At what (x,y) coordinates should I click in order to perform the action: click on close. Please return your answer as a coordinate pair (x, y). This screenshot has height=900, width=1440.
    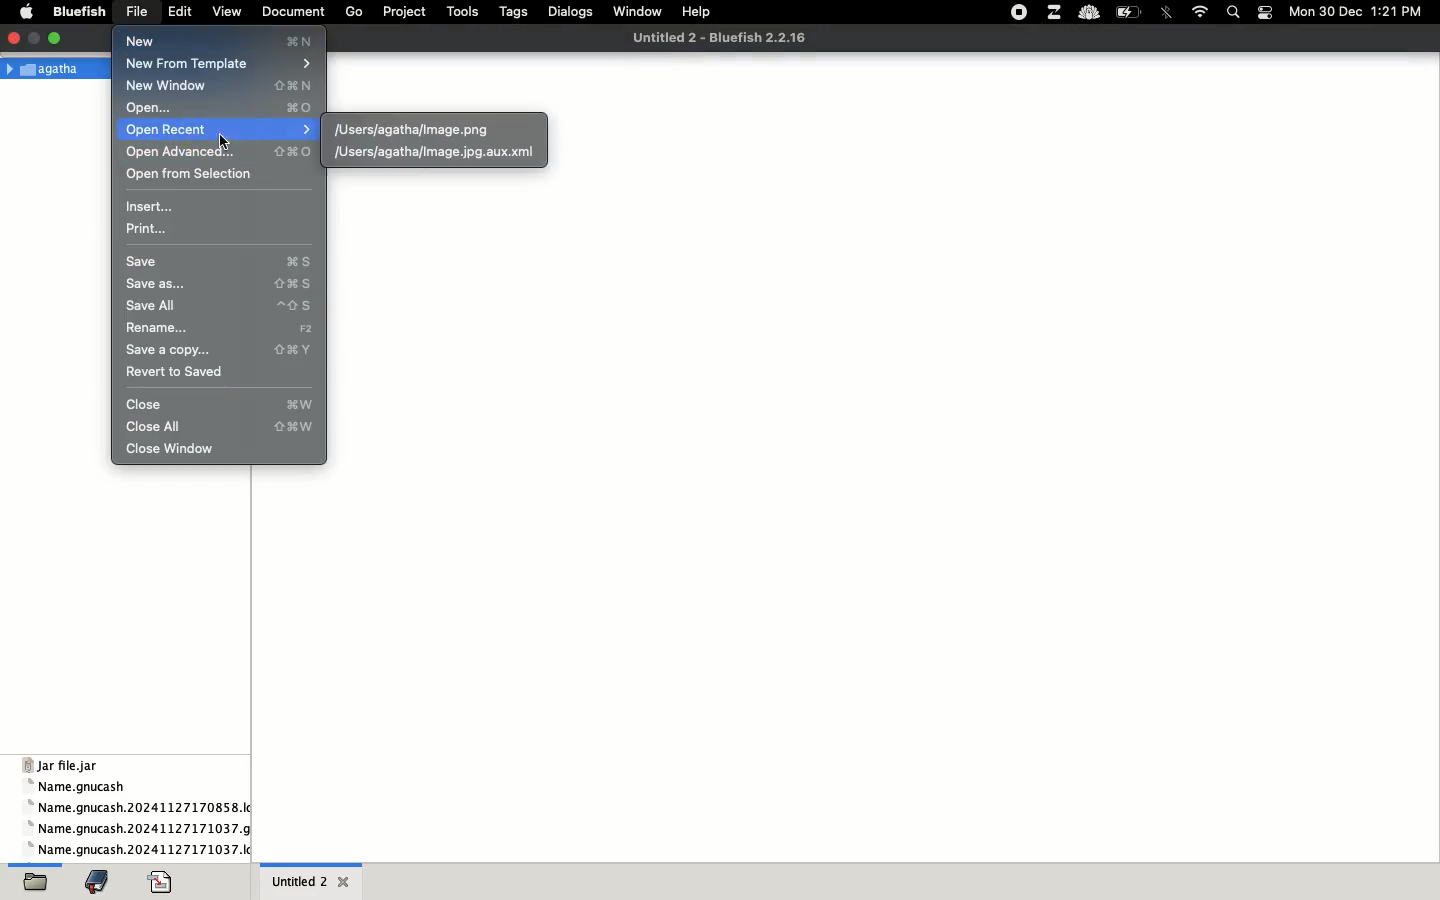
    Looking at the image, I should click on (220, 405).